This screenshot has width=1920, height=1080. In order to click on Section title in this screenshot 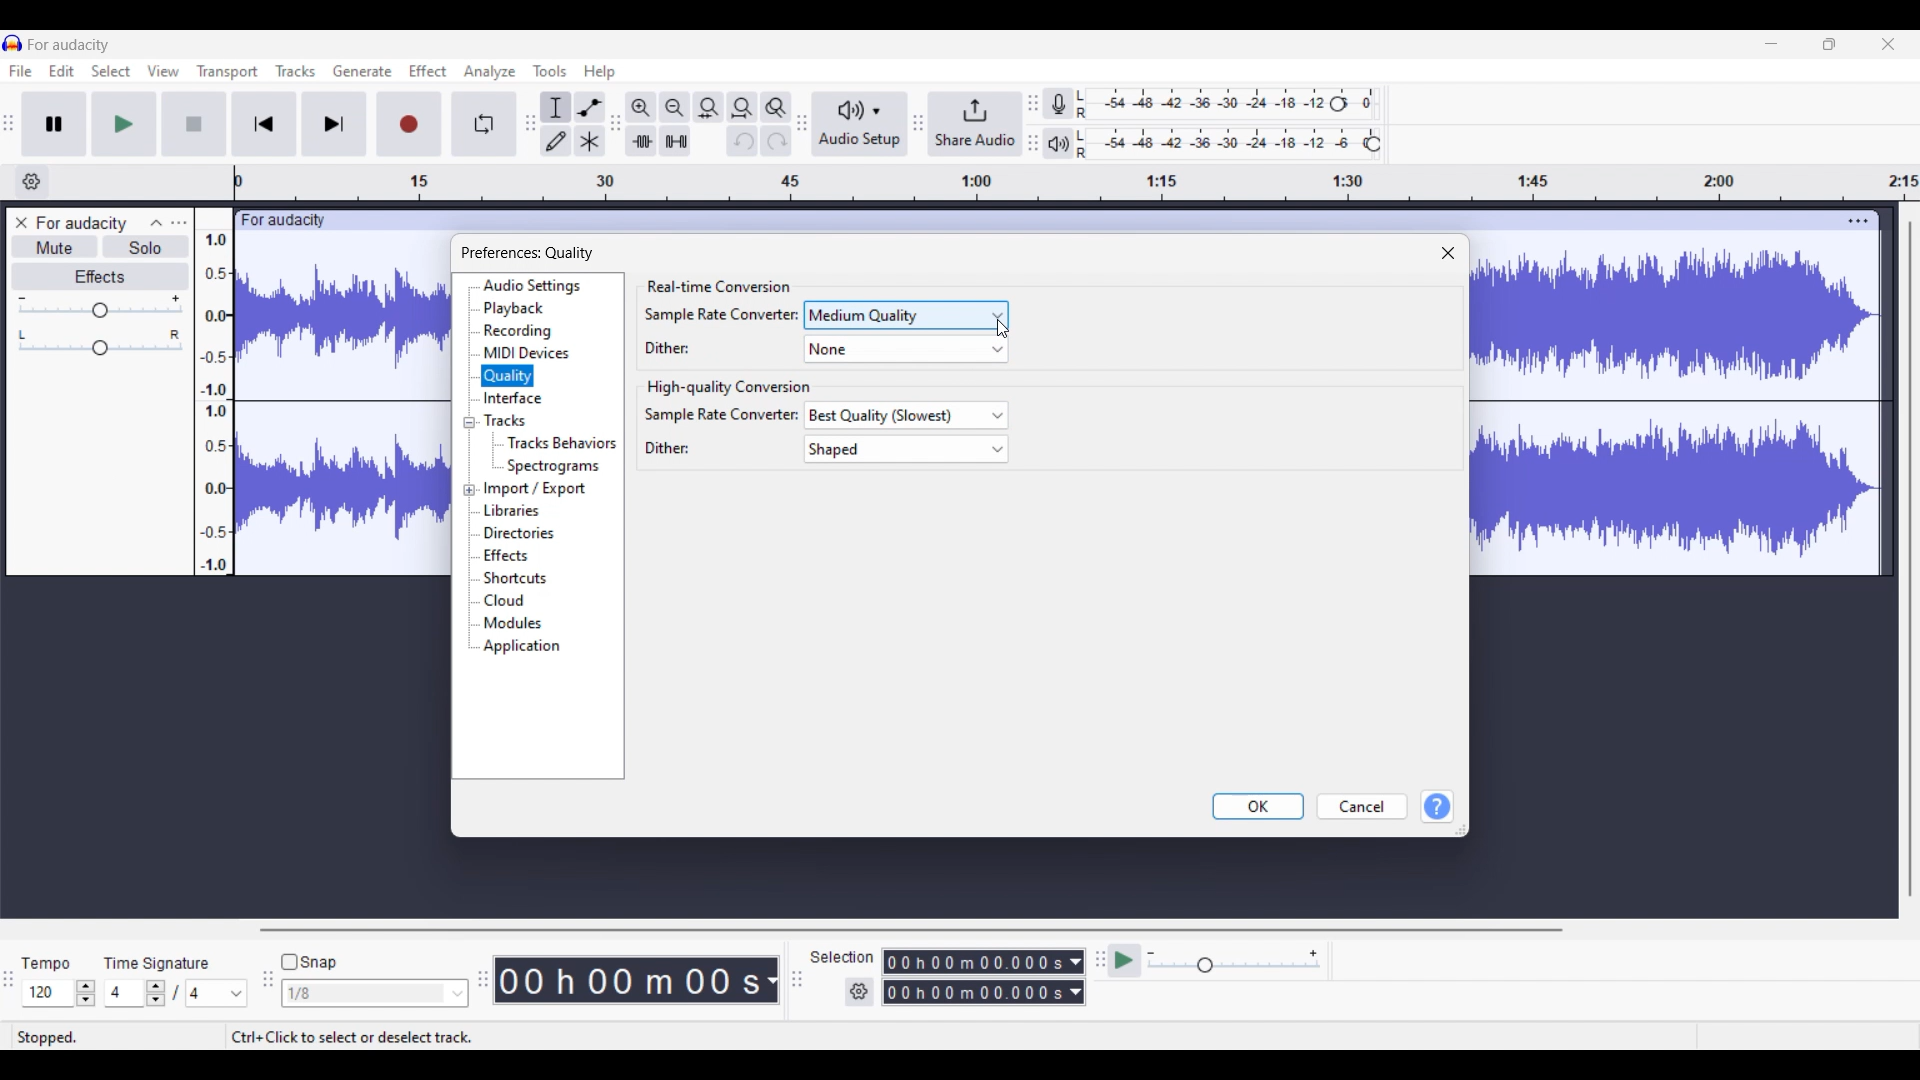, I will do `click(724, 388)`.